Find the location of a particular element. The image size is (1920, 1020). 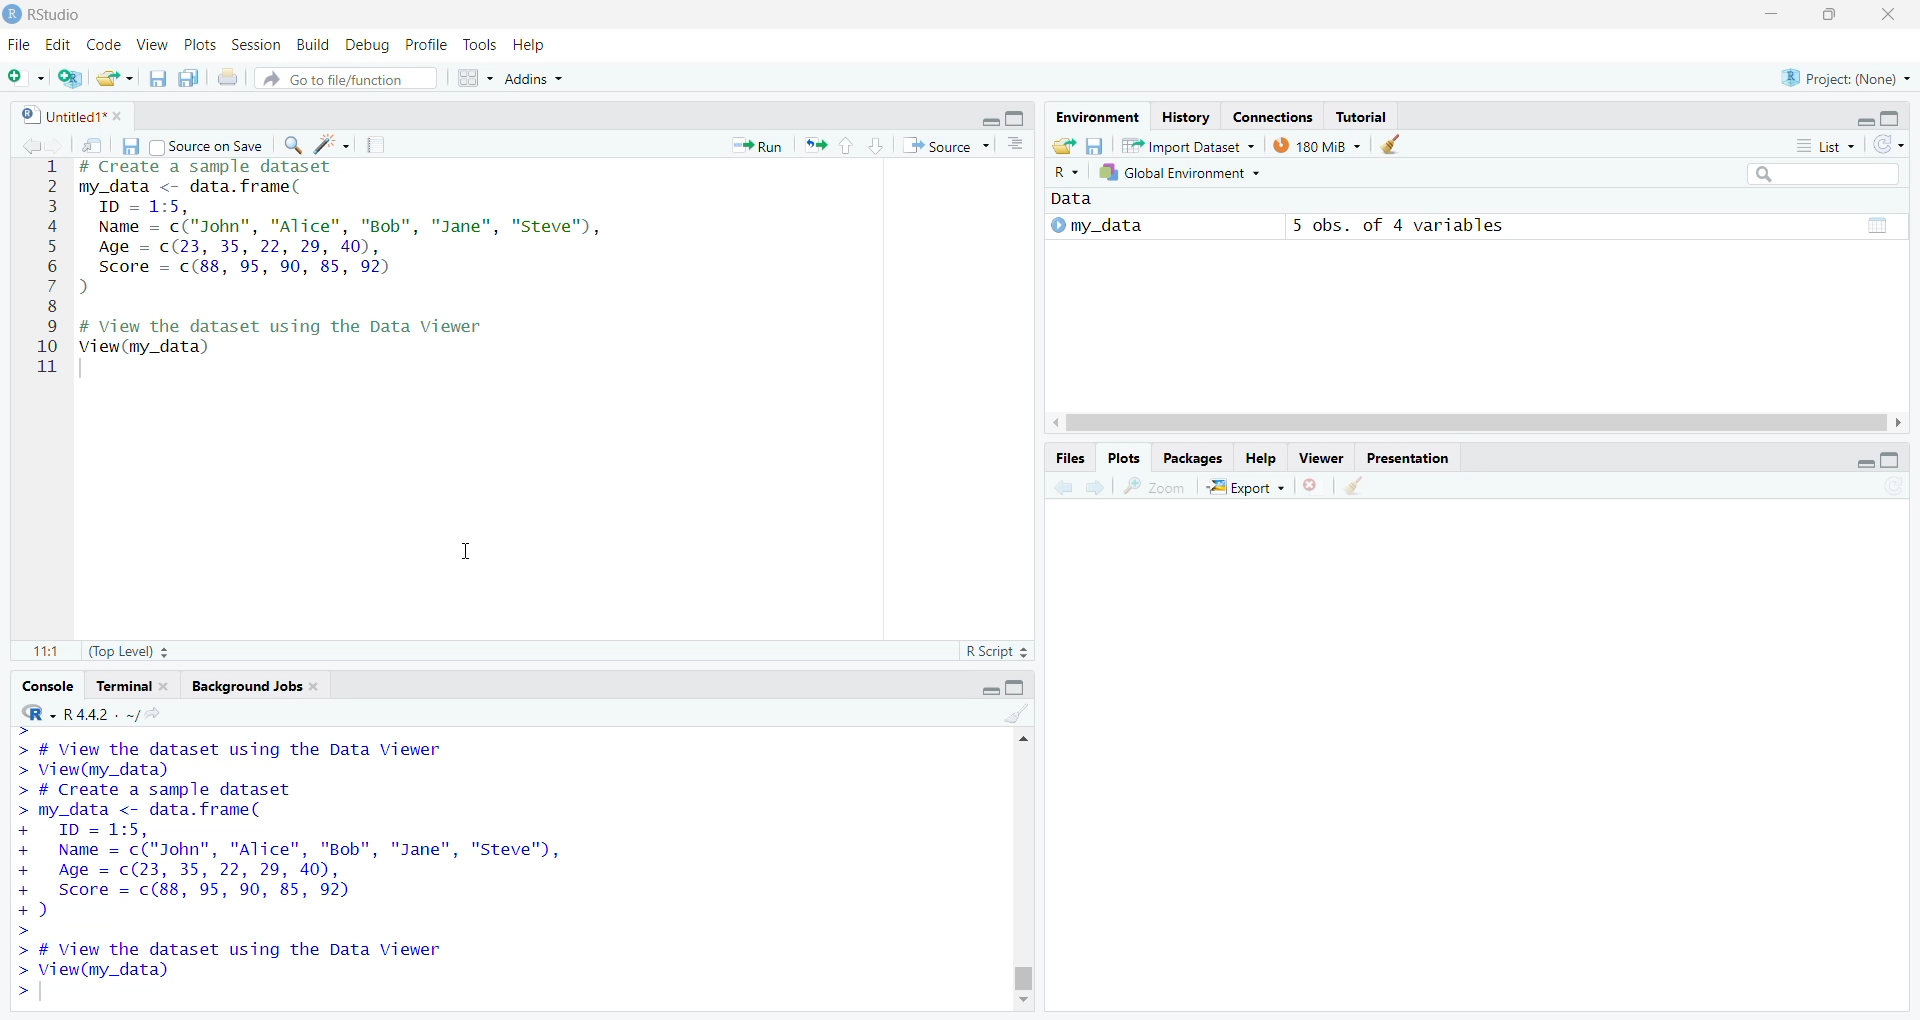

Code is located at coordinates (108, 46).